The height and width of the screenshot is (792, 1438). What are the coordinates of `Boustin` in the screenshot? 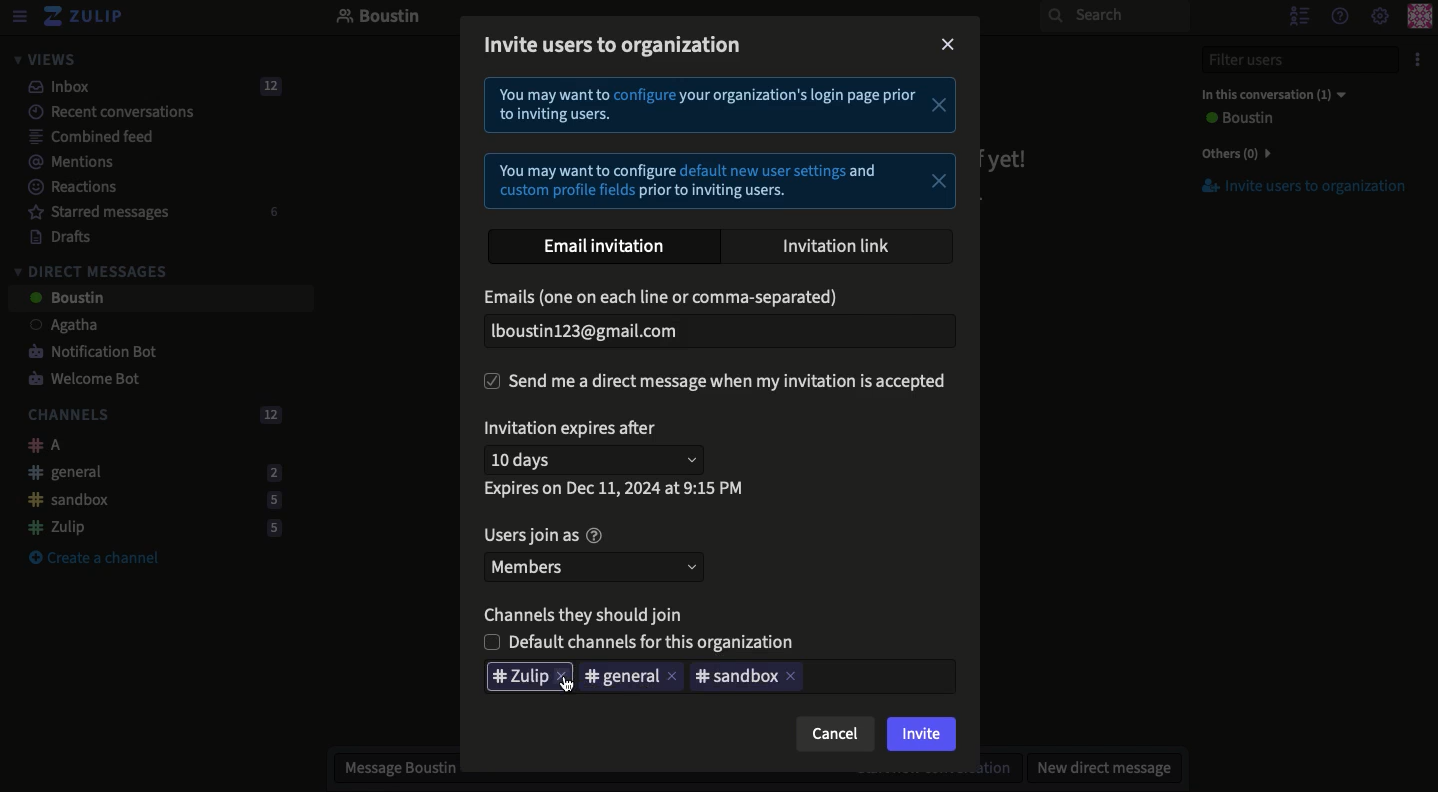 It's located at (379, 18).